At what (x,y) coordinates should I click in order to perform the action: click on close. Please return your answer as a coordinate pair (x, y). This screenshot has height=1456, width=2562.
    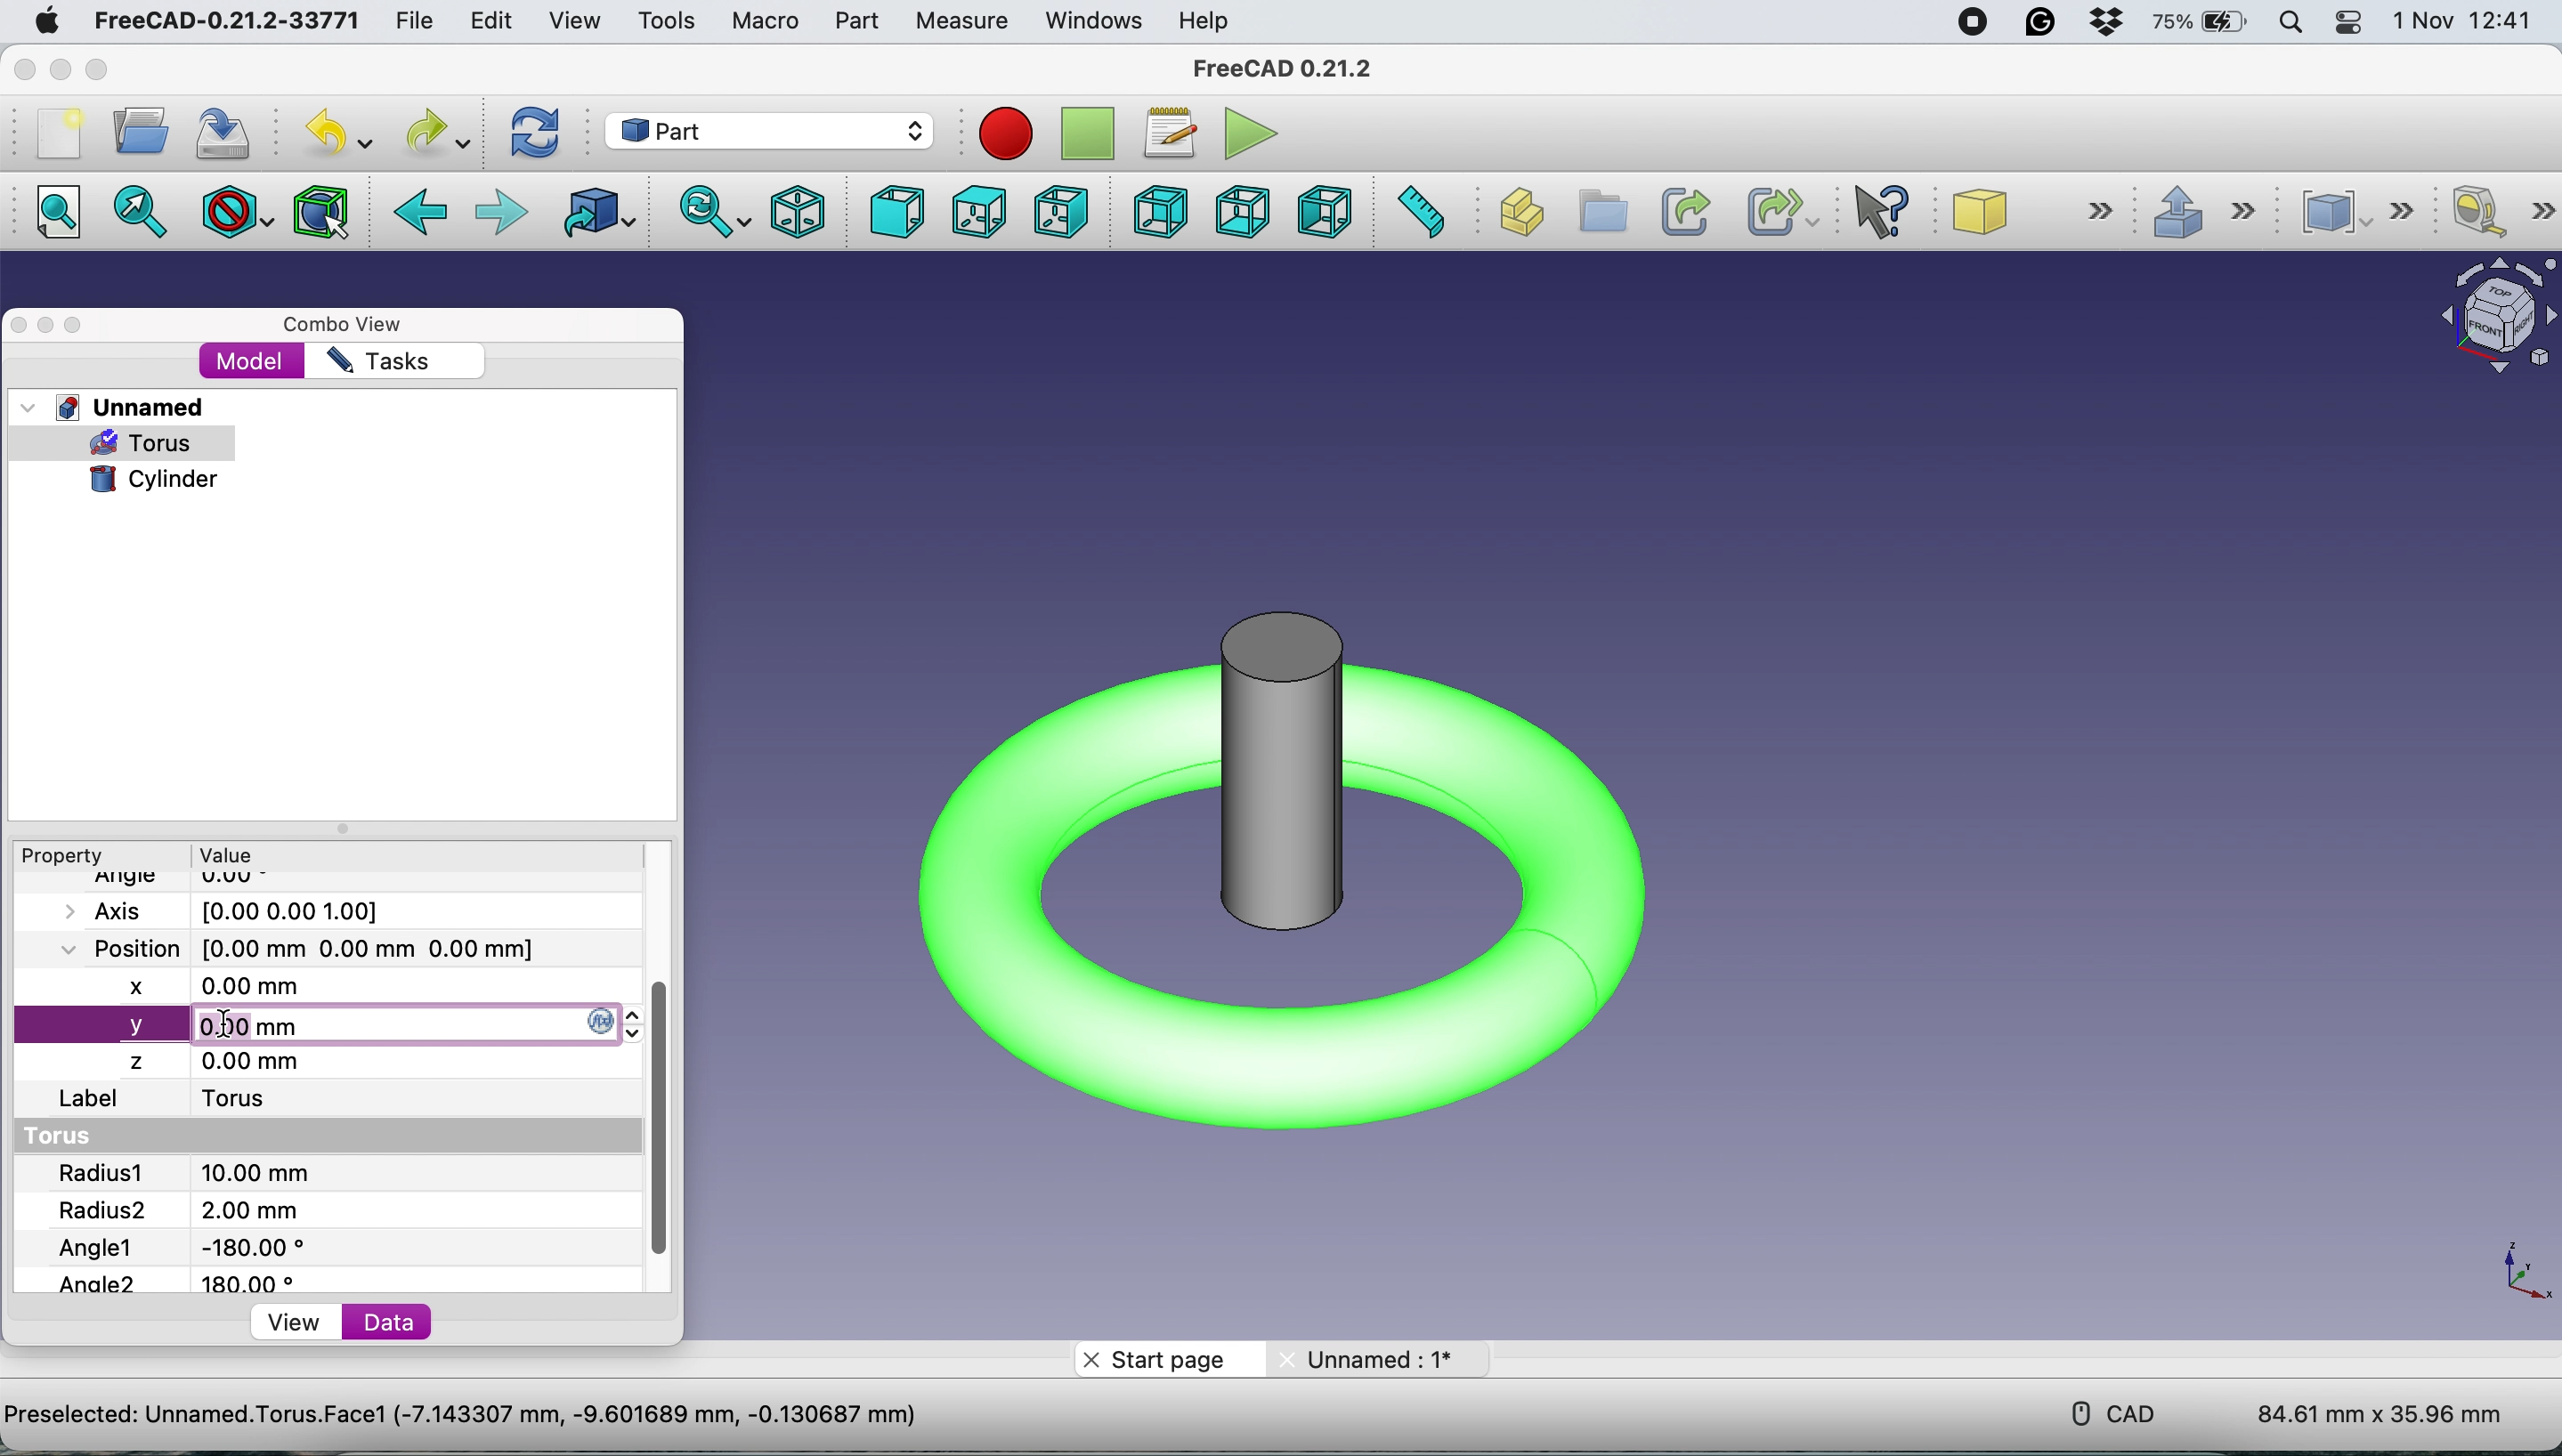
    Looking at the image, I should click on (21, 323).